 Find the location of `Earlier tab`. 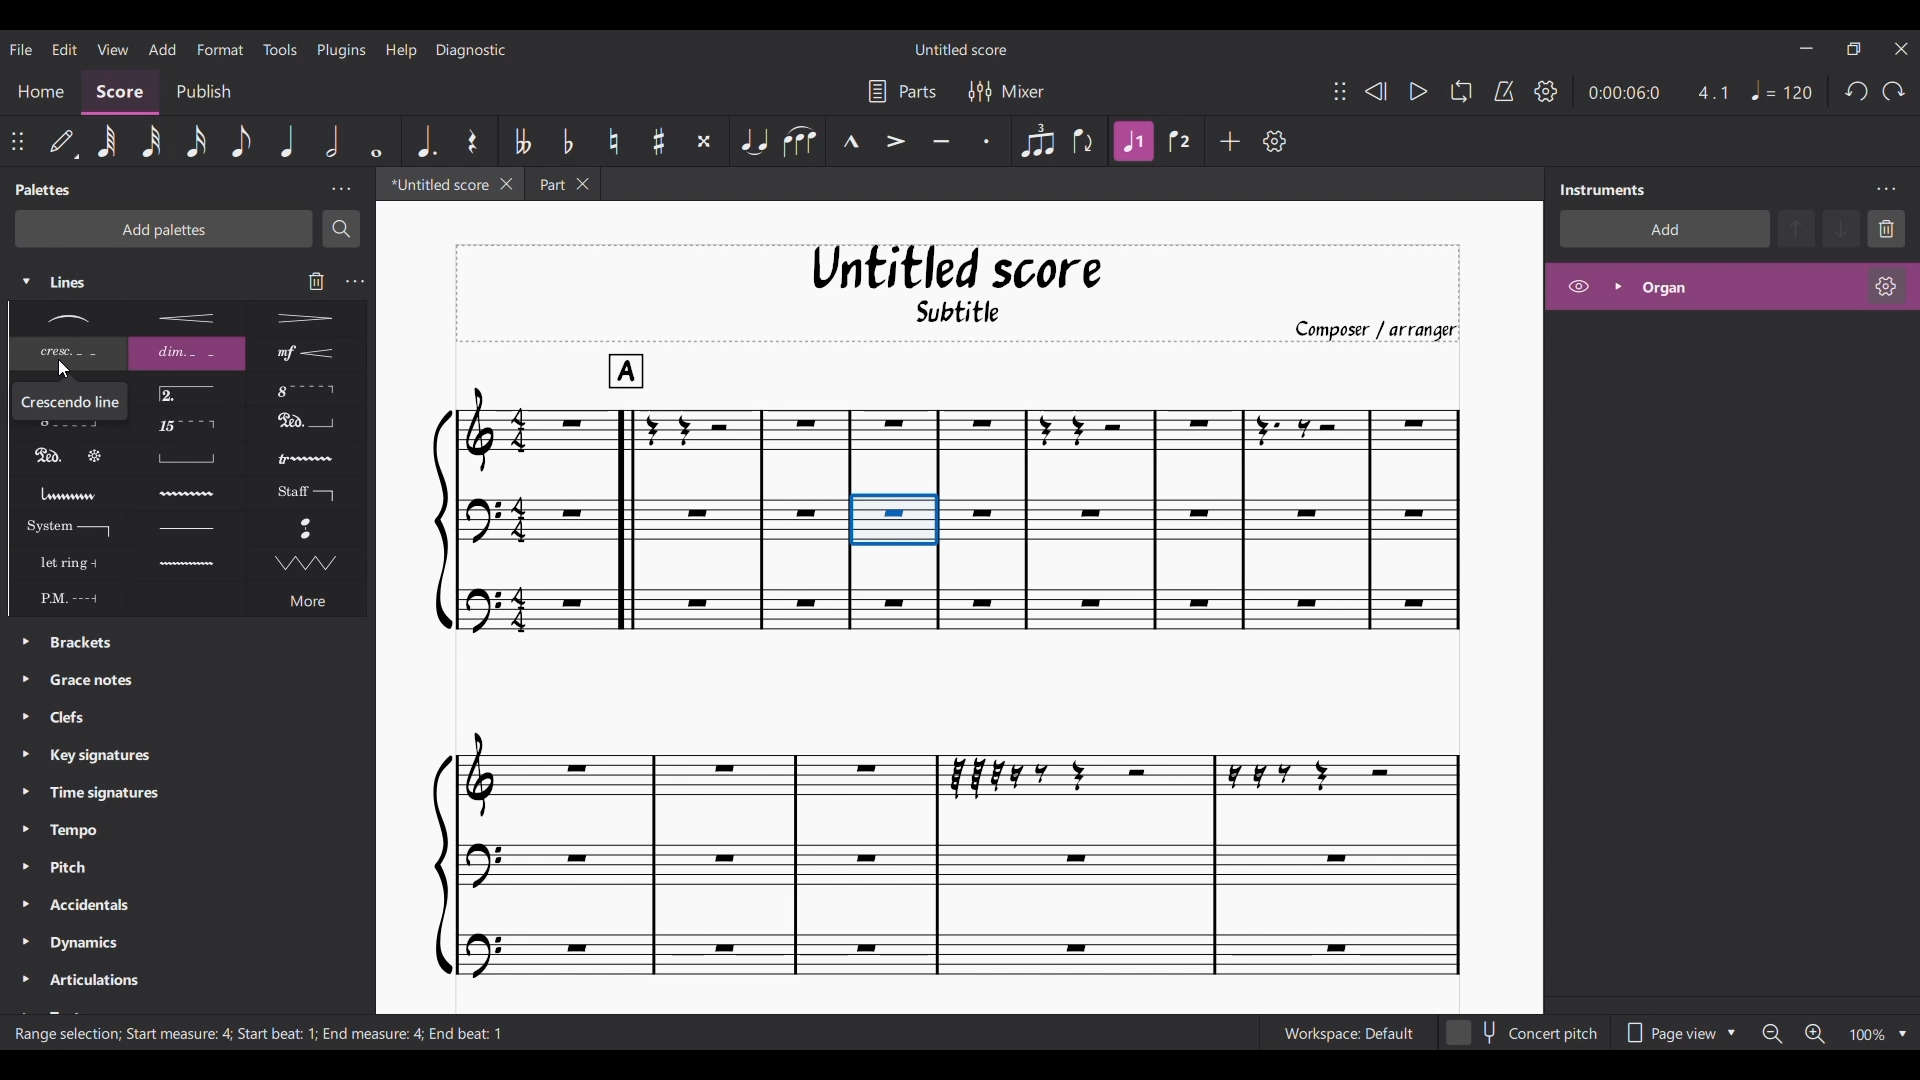

Earlier tab is located at coordinates (562, 184).